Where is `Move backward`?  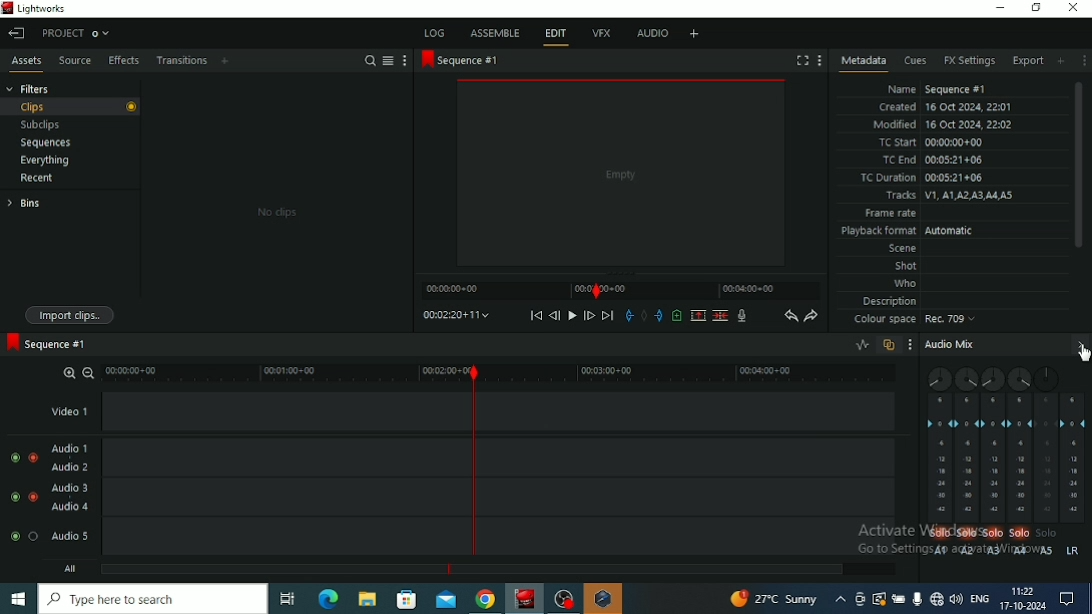 Move backward is located at coordinates (536, 315).